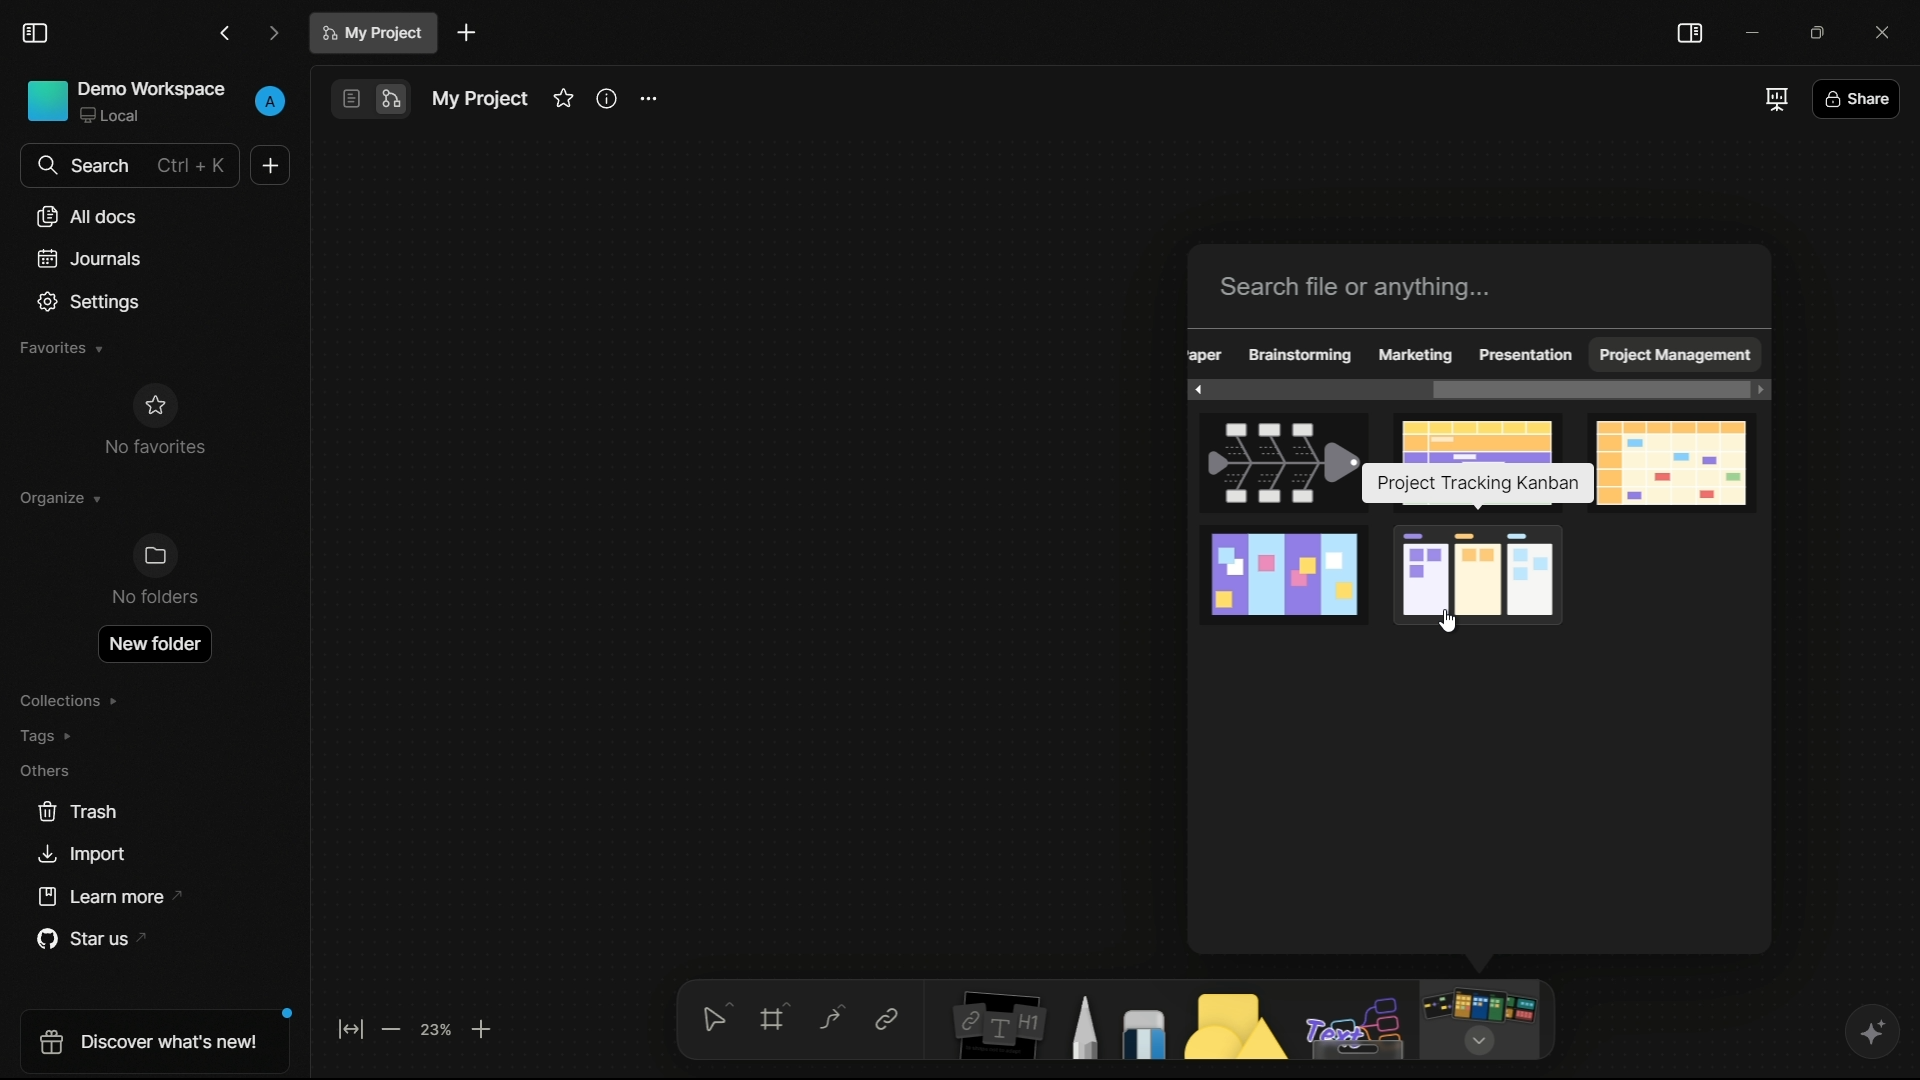  I want to click on zoom factor, so click(437, 1028).